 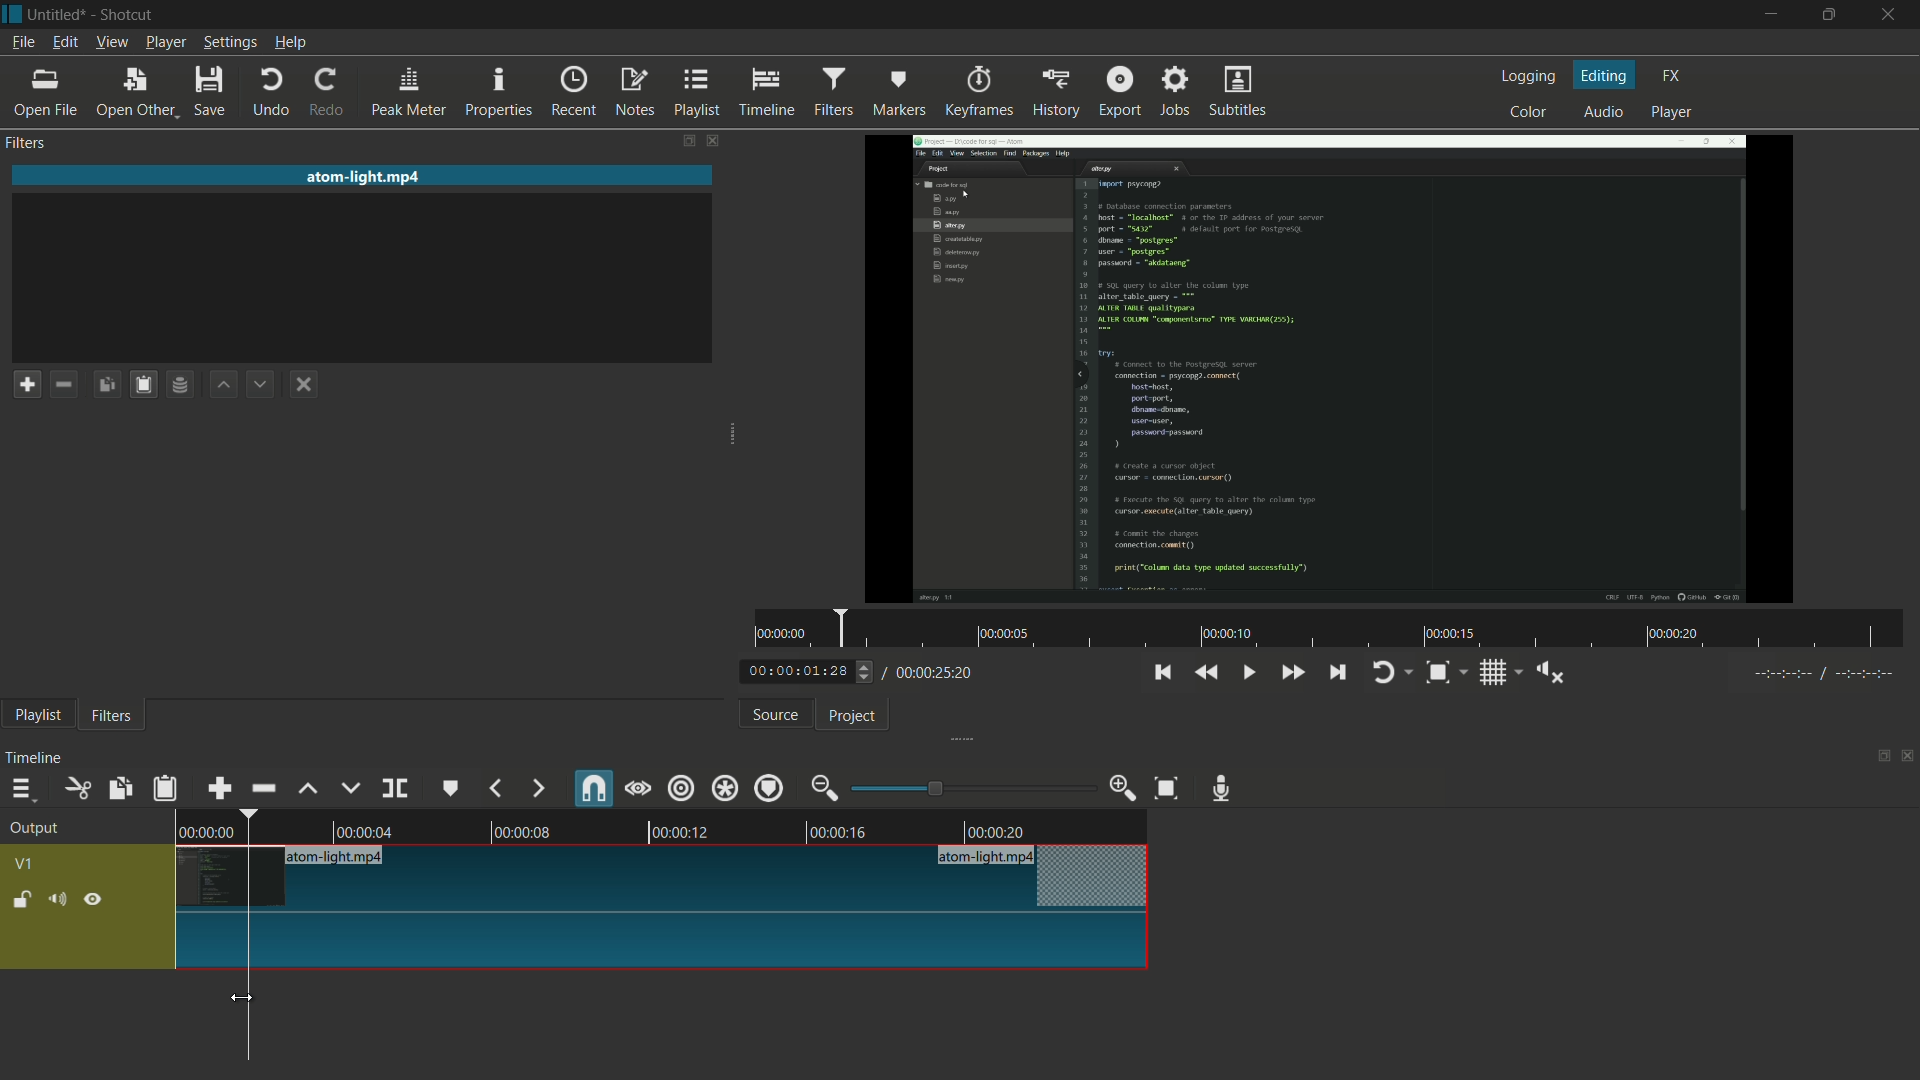 I want to click on source, so click(x=776, y=715).